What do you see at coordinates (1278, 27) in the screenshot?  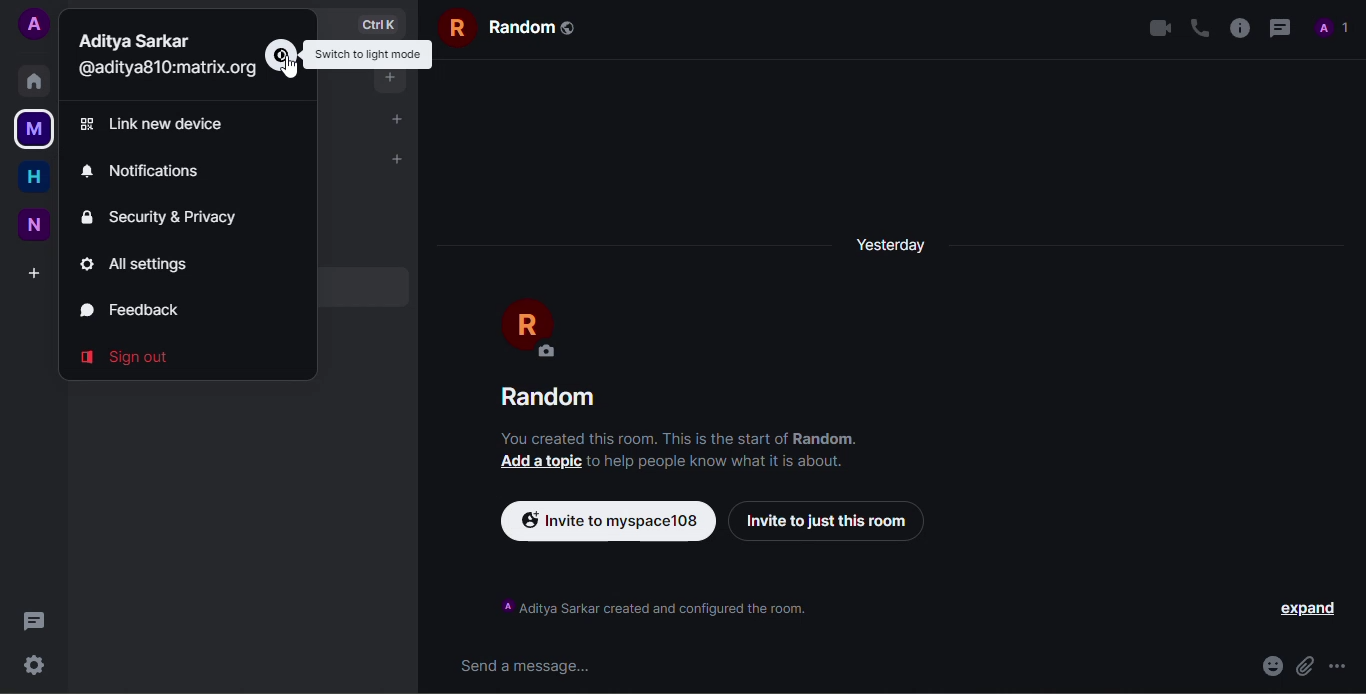 I see `threads` at bounding box center [1278, 27].